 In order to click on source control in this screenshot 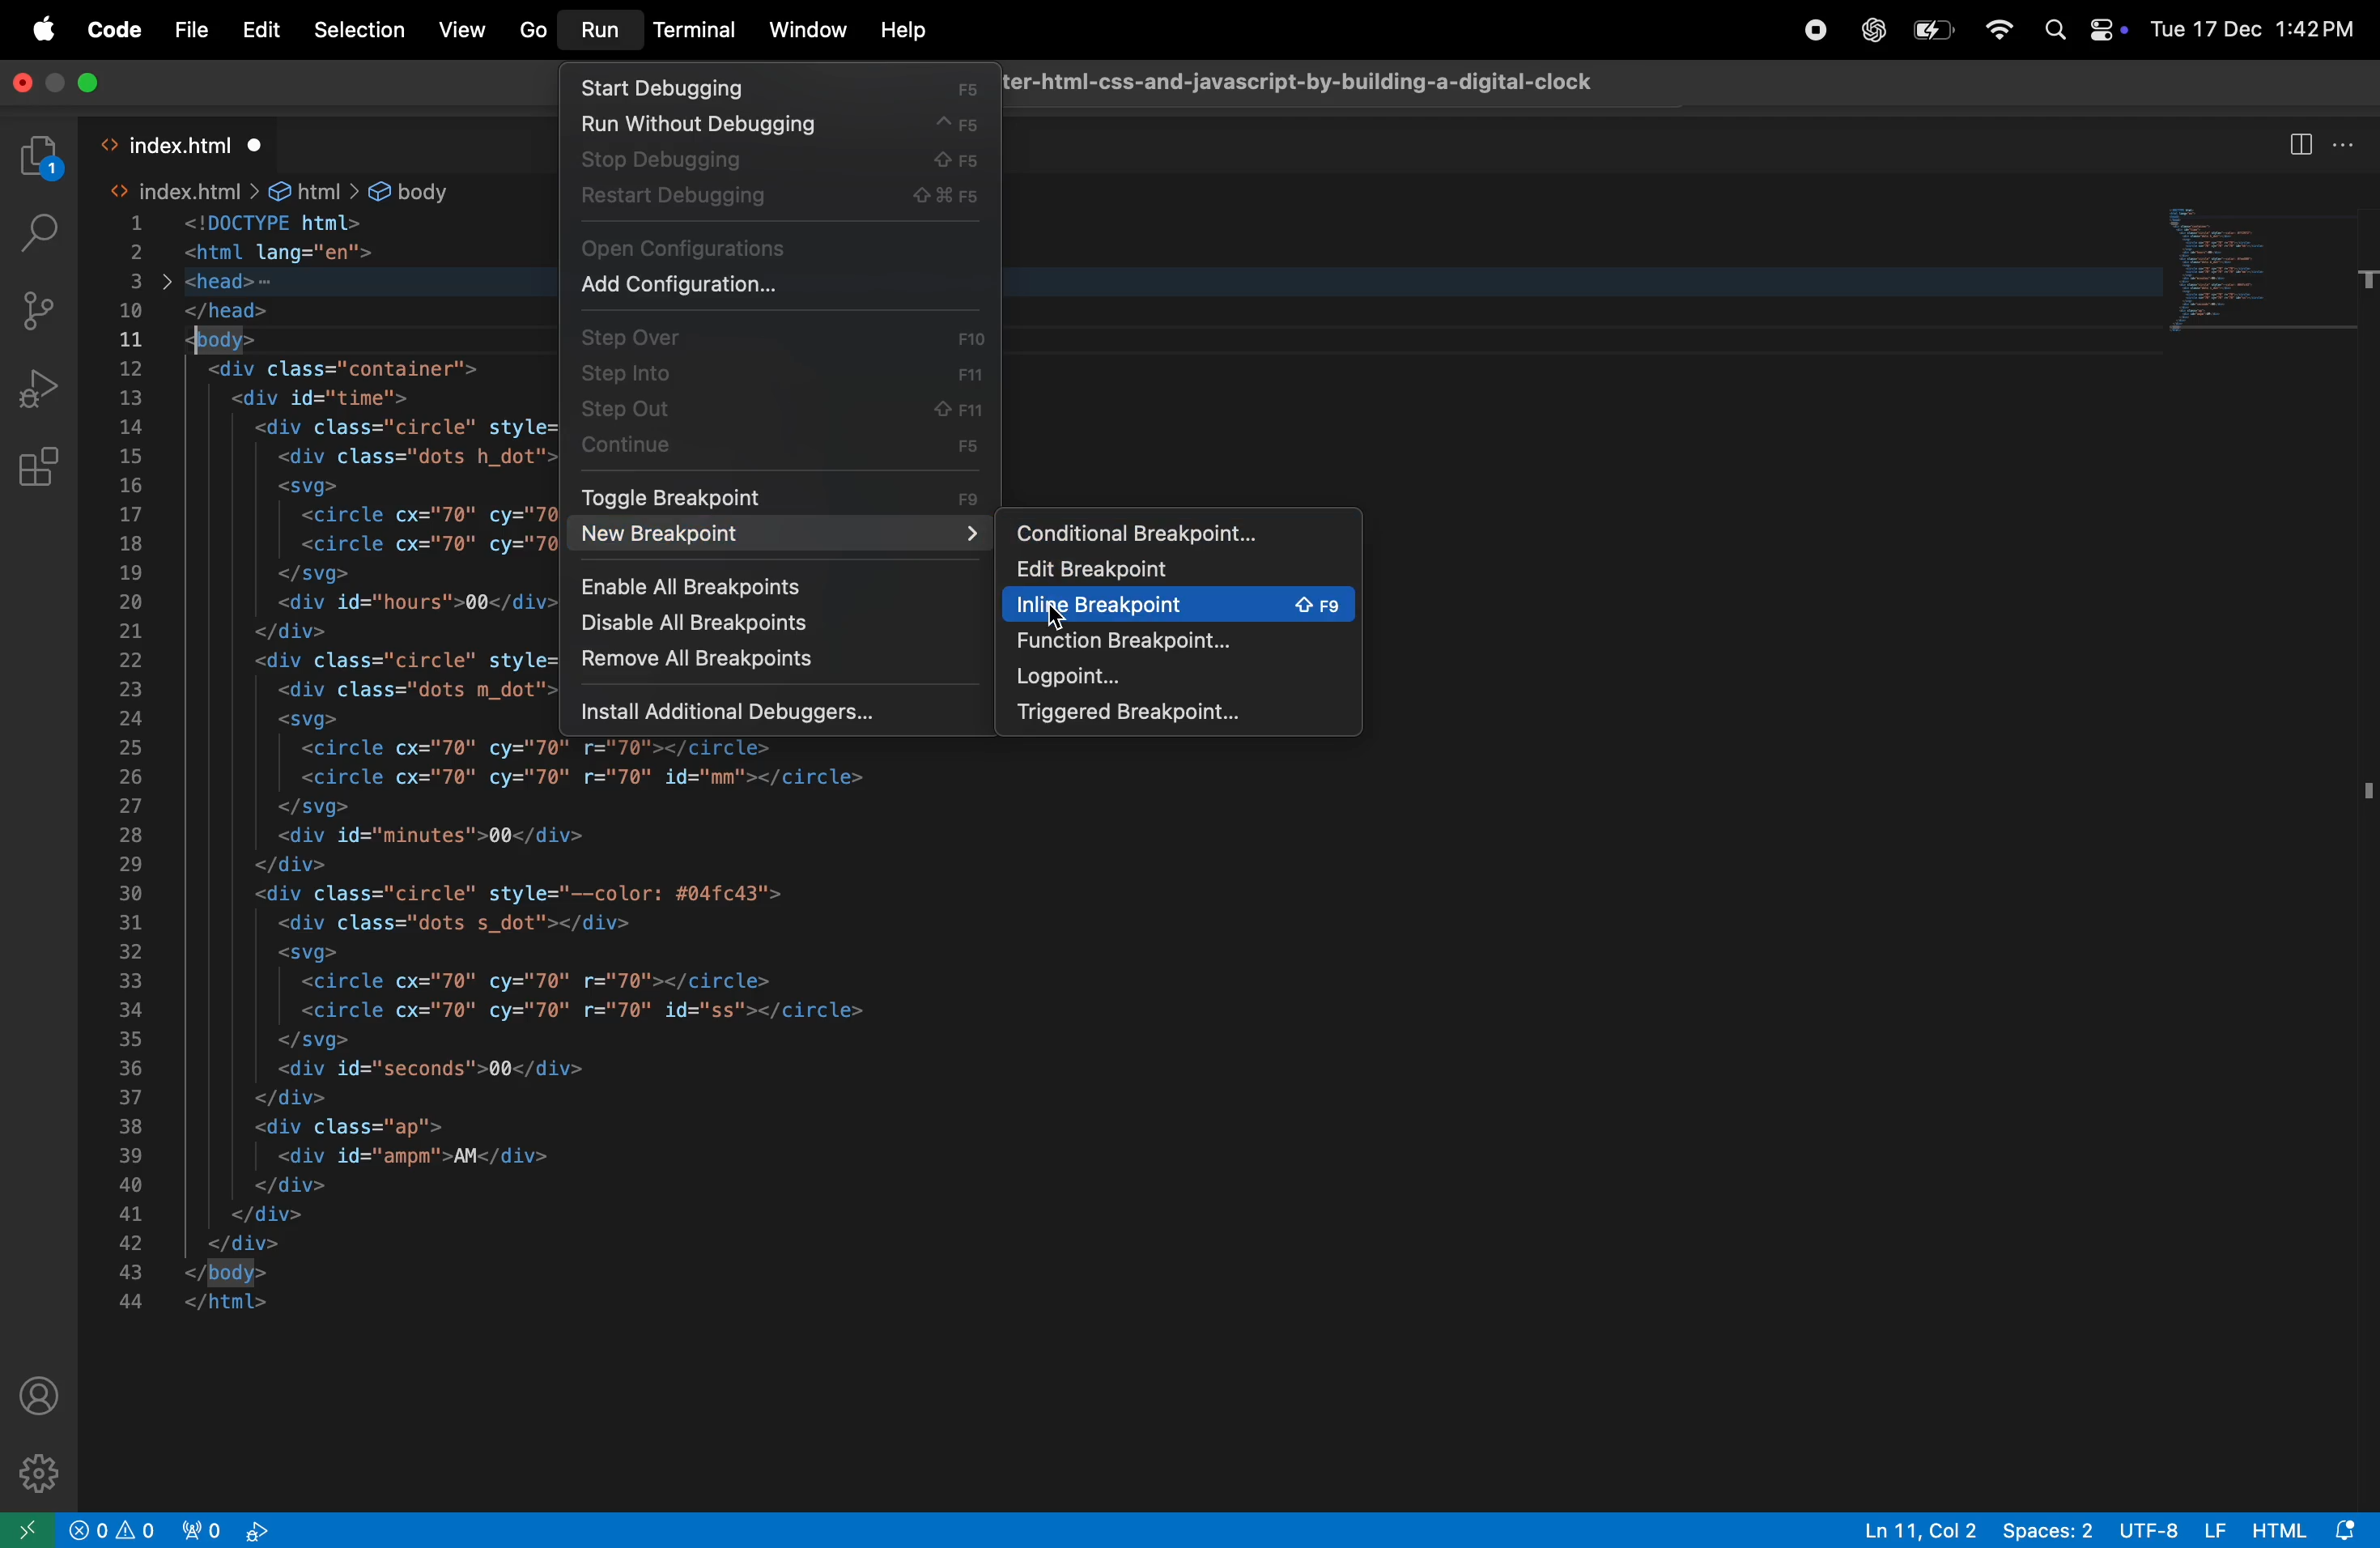, I will do `click(44, 308)`.